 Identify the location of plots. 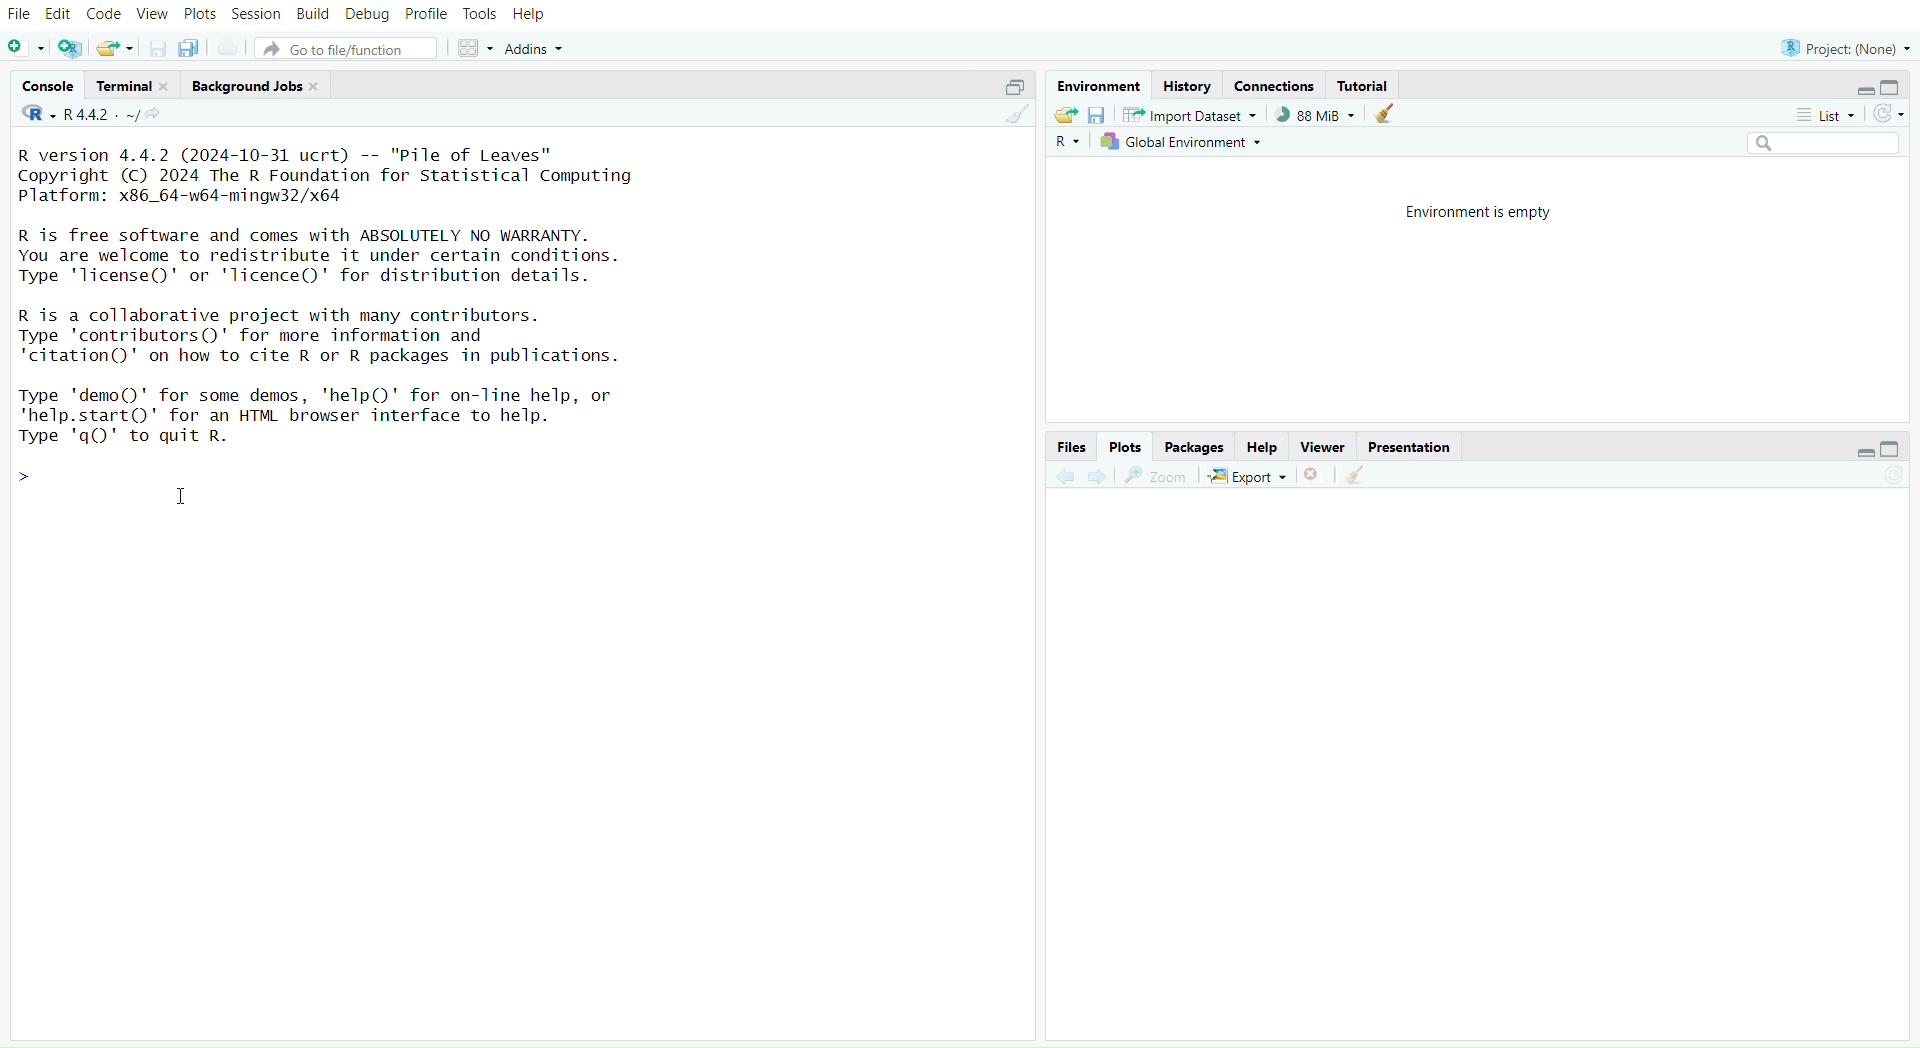
(1124, 447).